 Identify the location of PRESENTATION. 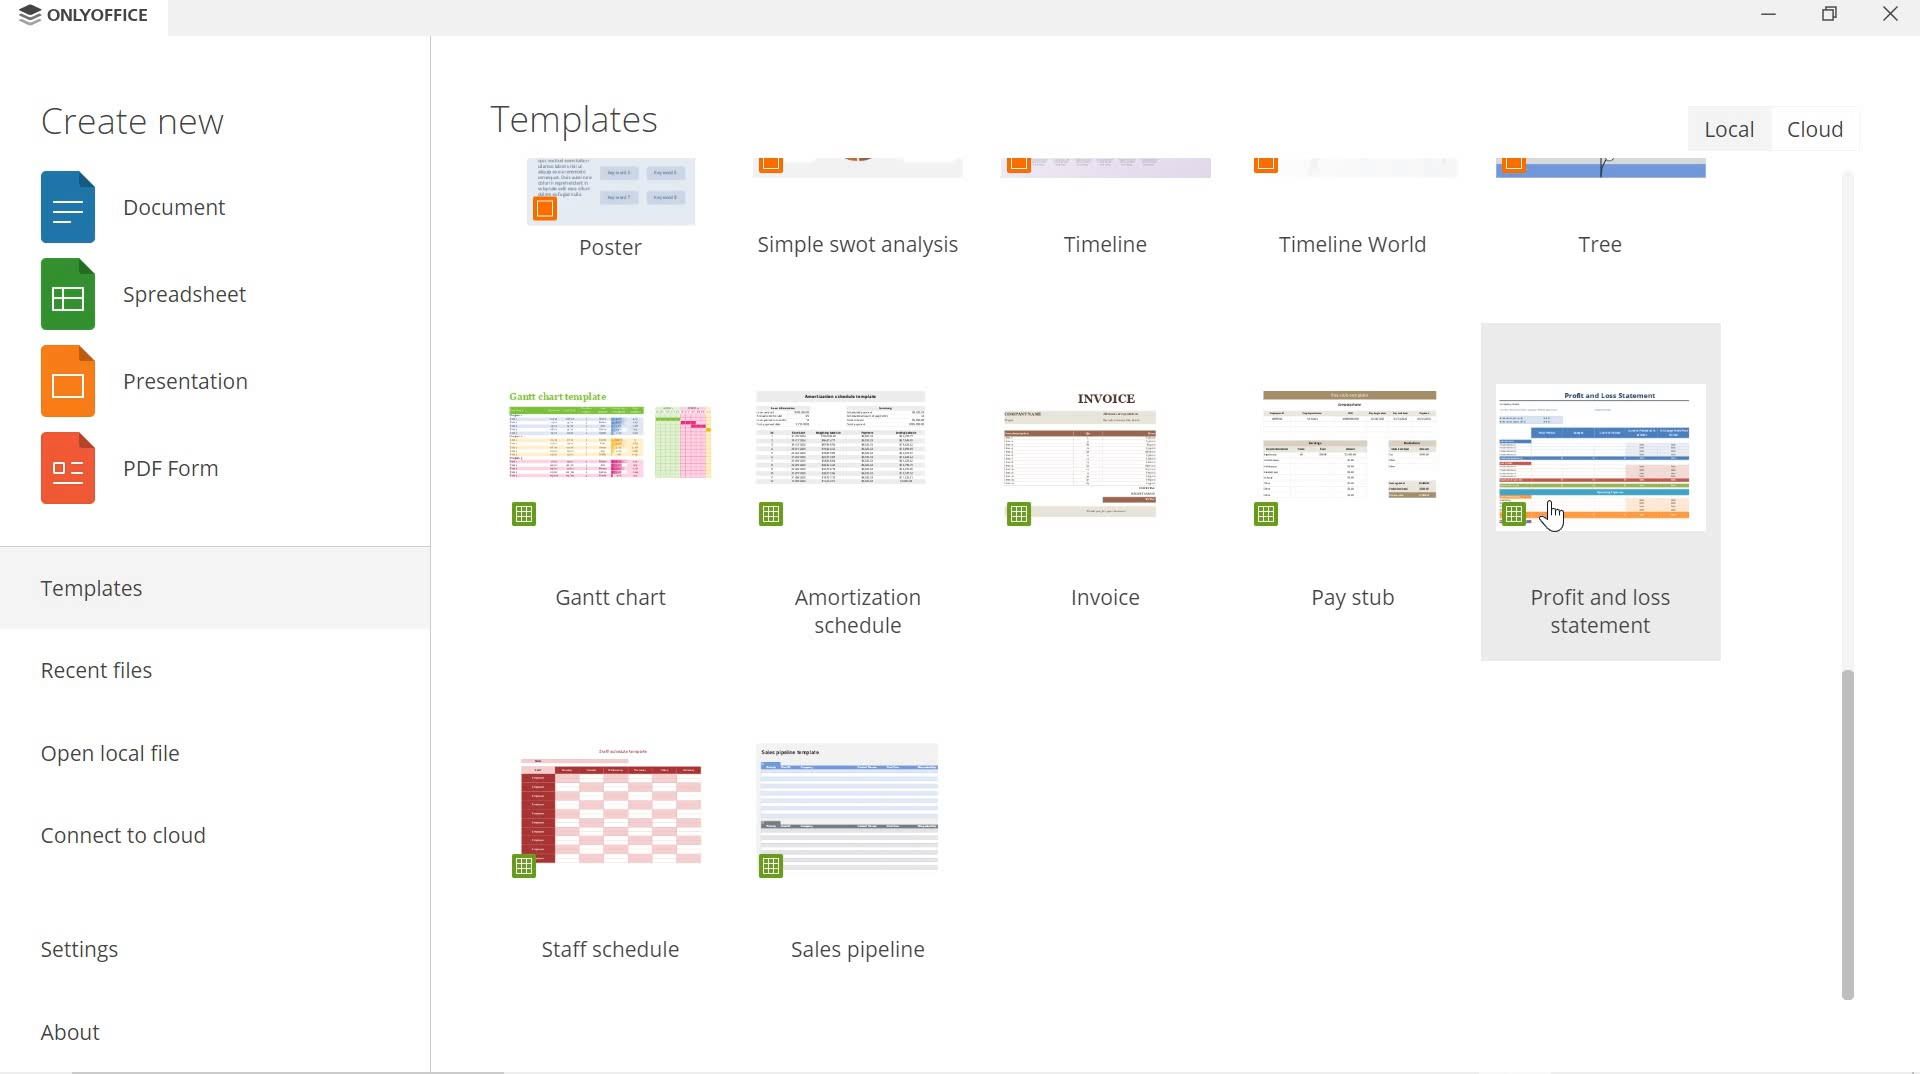
(140, 382).